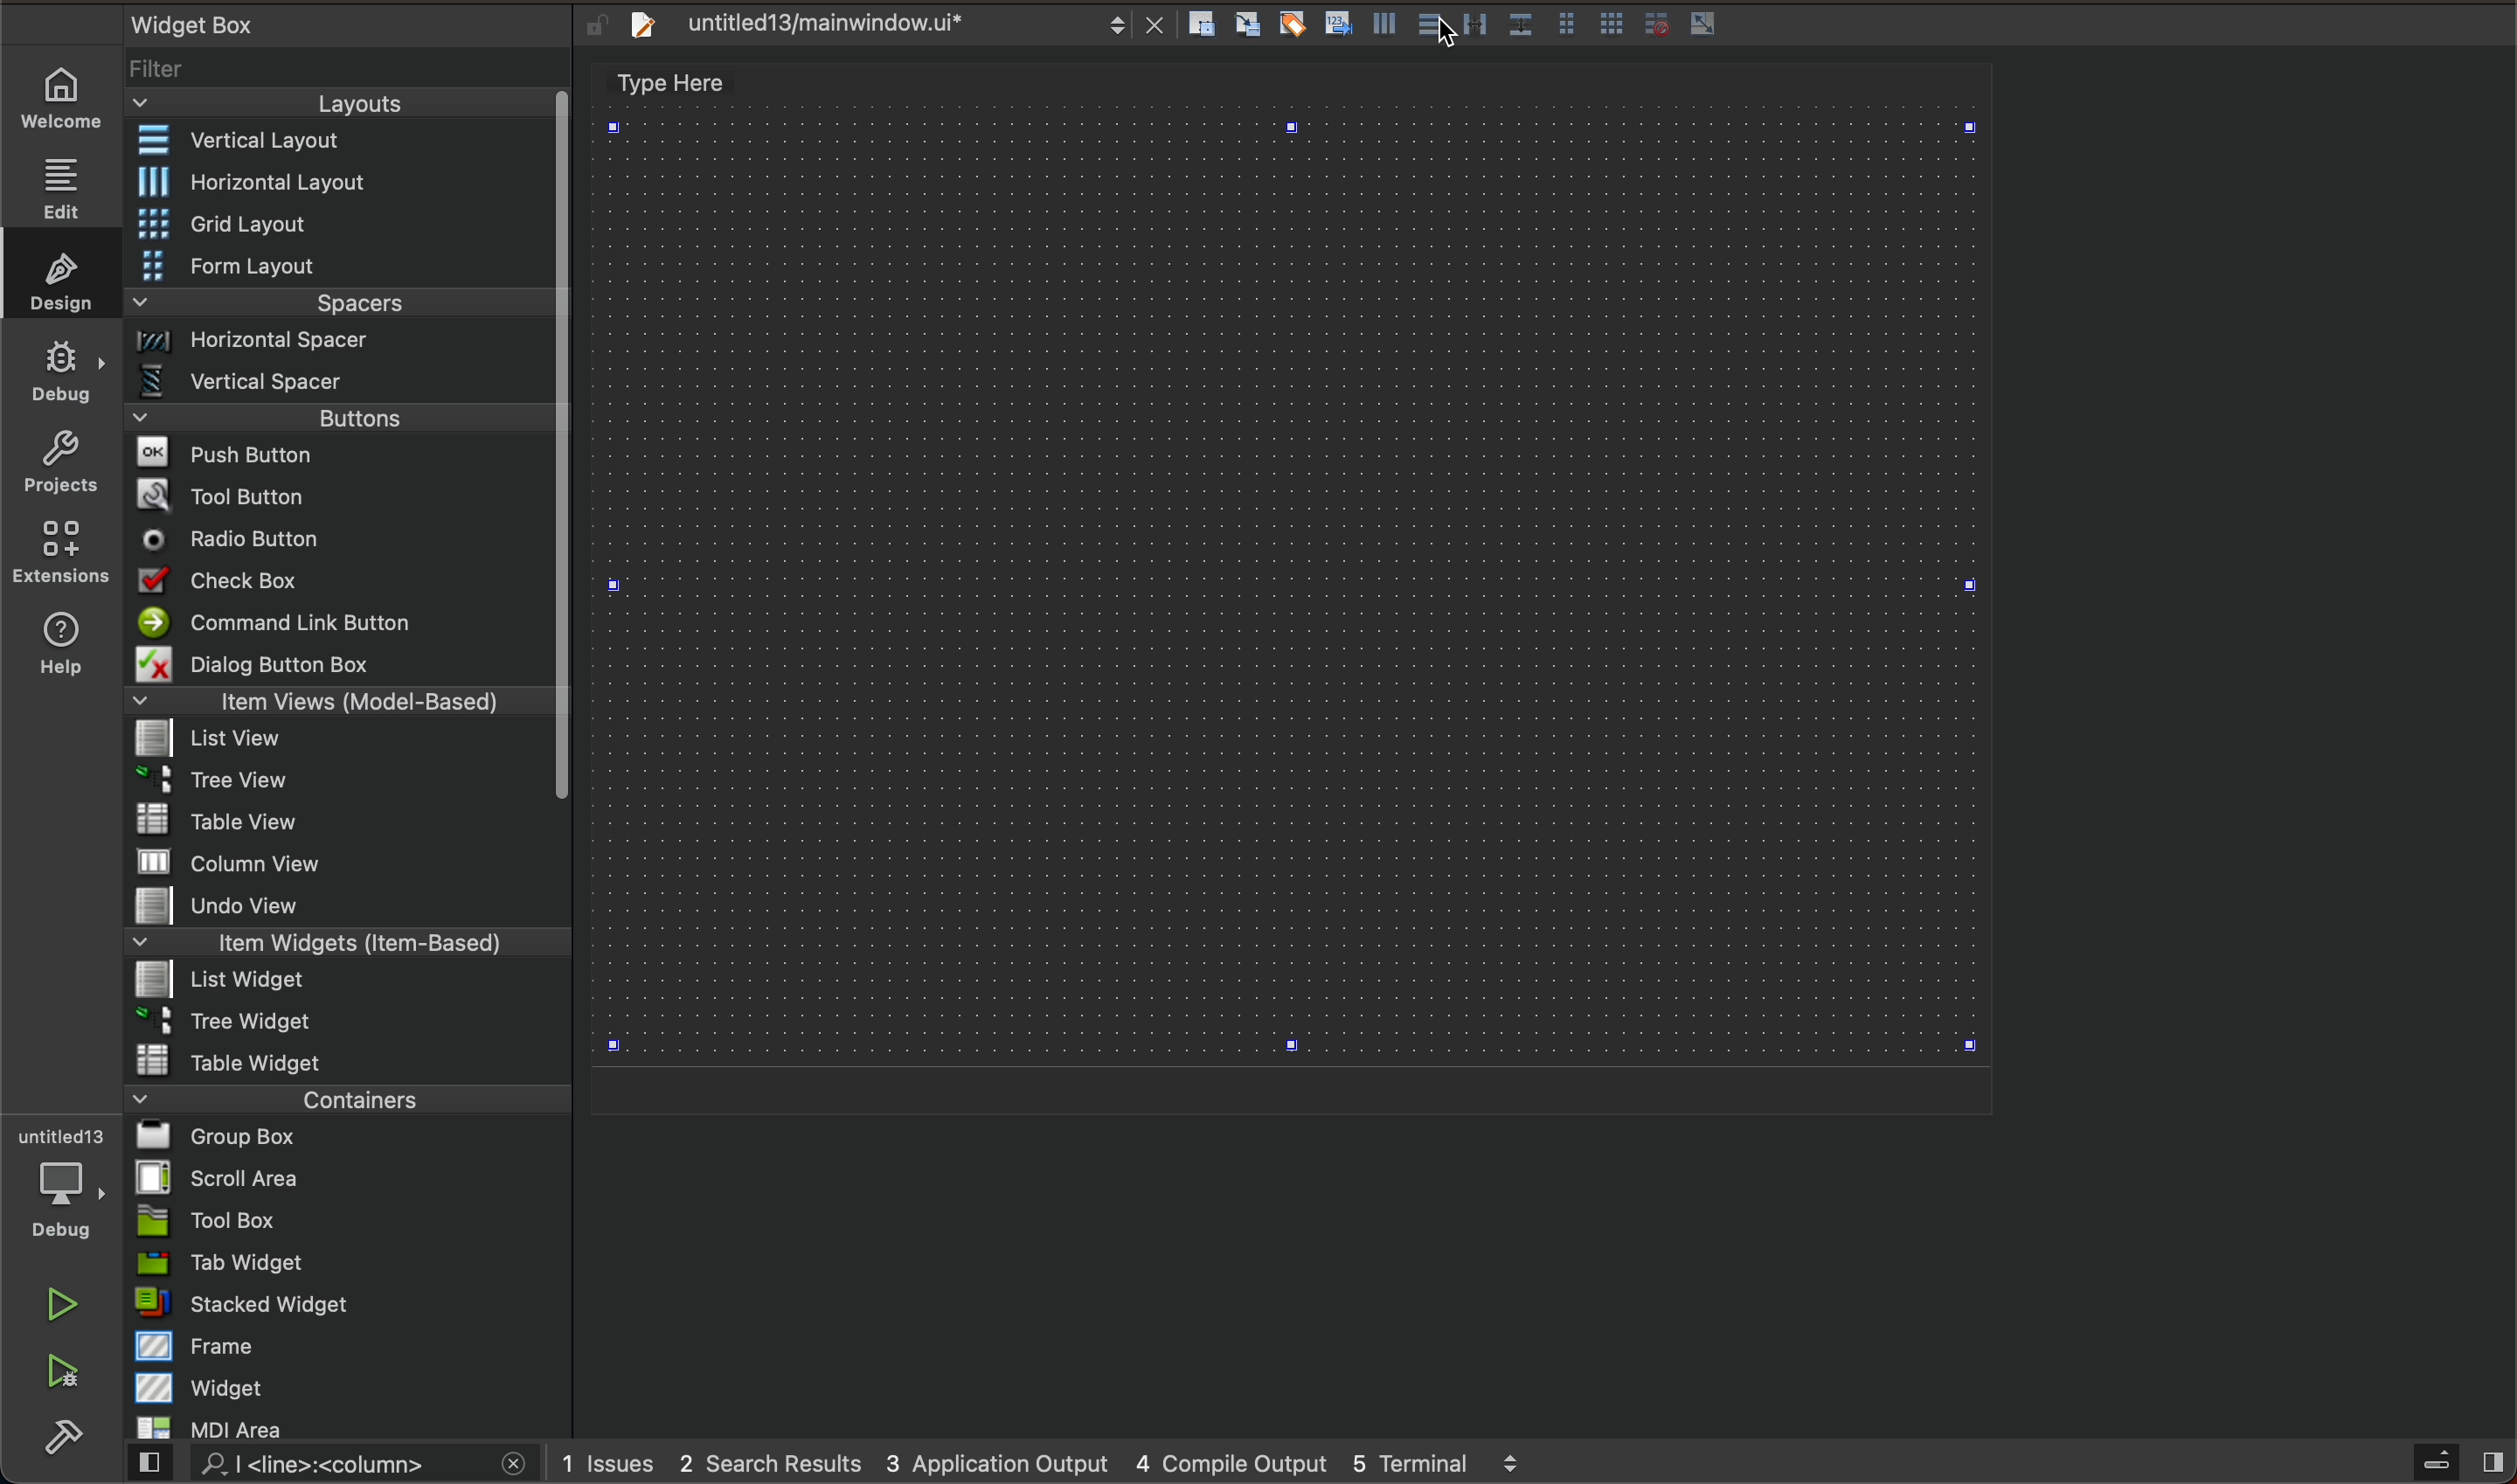  I want to click on list view, so click(338, 740).